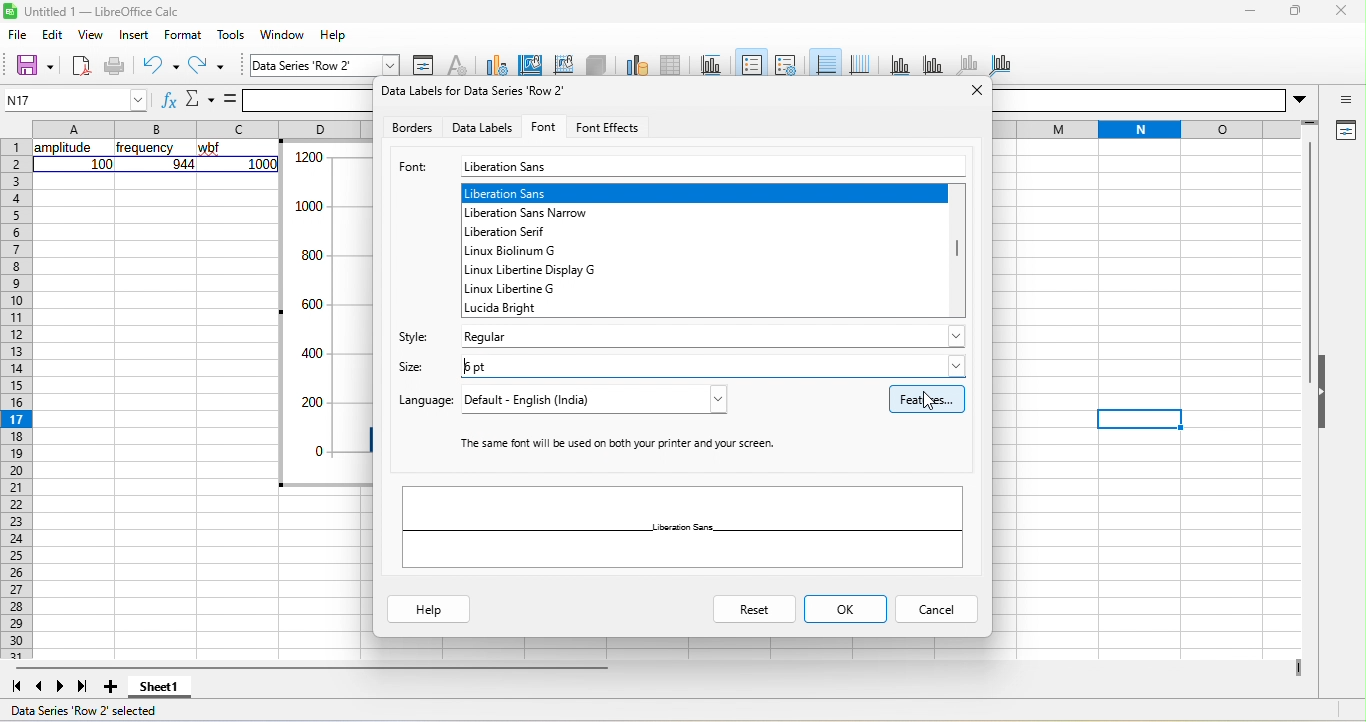 This screenshot has height=722, width=1366. What do you see at coordinates (752, 610) in the screenshot?
I see `reset` at bounding box center [752, 610].